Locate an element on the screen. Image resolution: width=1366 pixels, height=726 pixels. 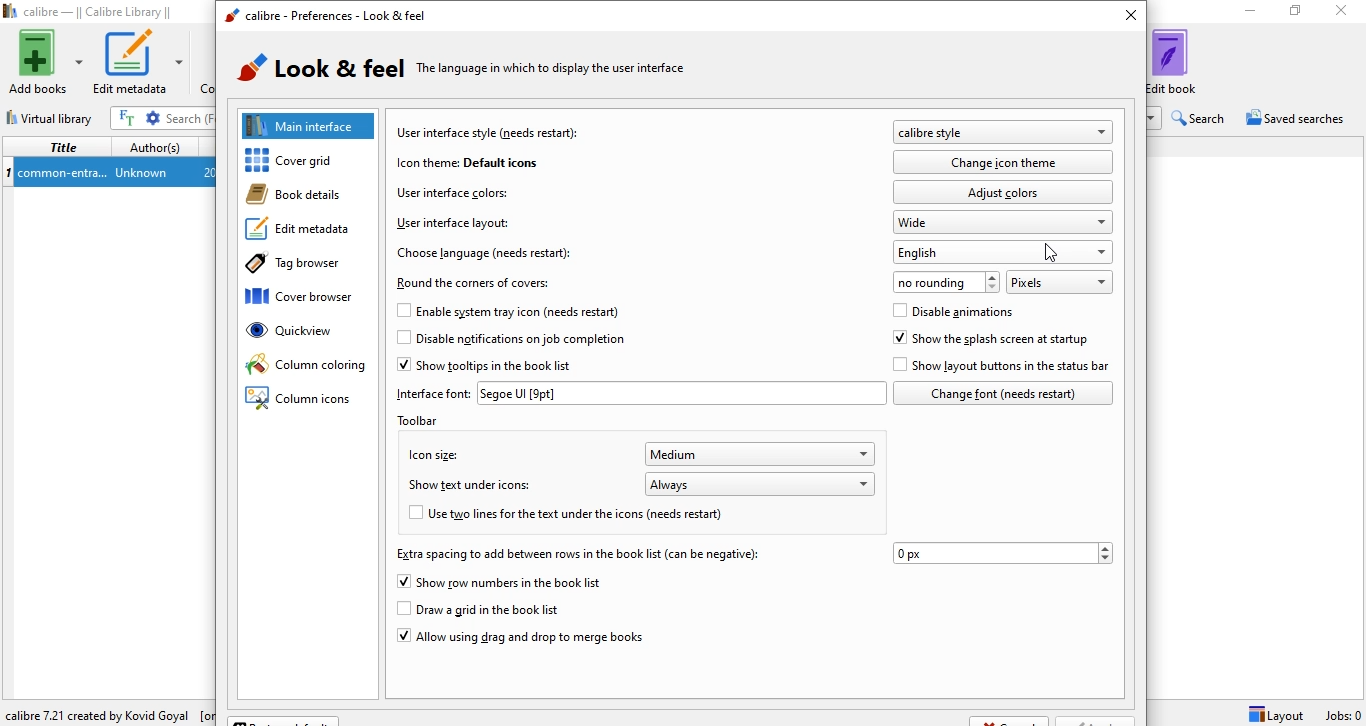
user interface style (needs restart) is located at coordinates (490, 132).